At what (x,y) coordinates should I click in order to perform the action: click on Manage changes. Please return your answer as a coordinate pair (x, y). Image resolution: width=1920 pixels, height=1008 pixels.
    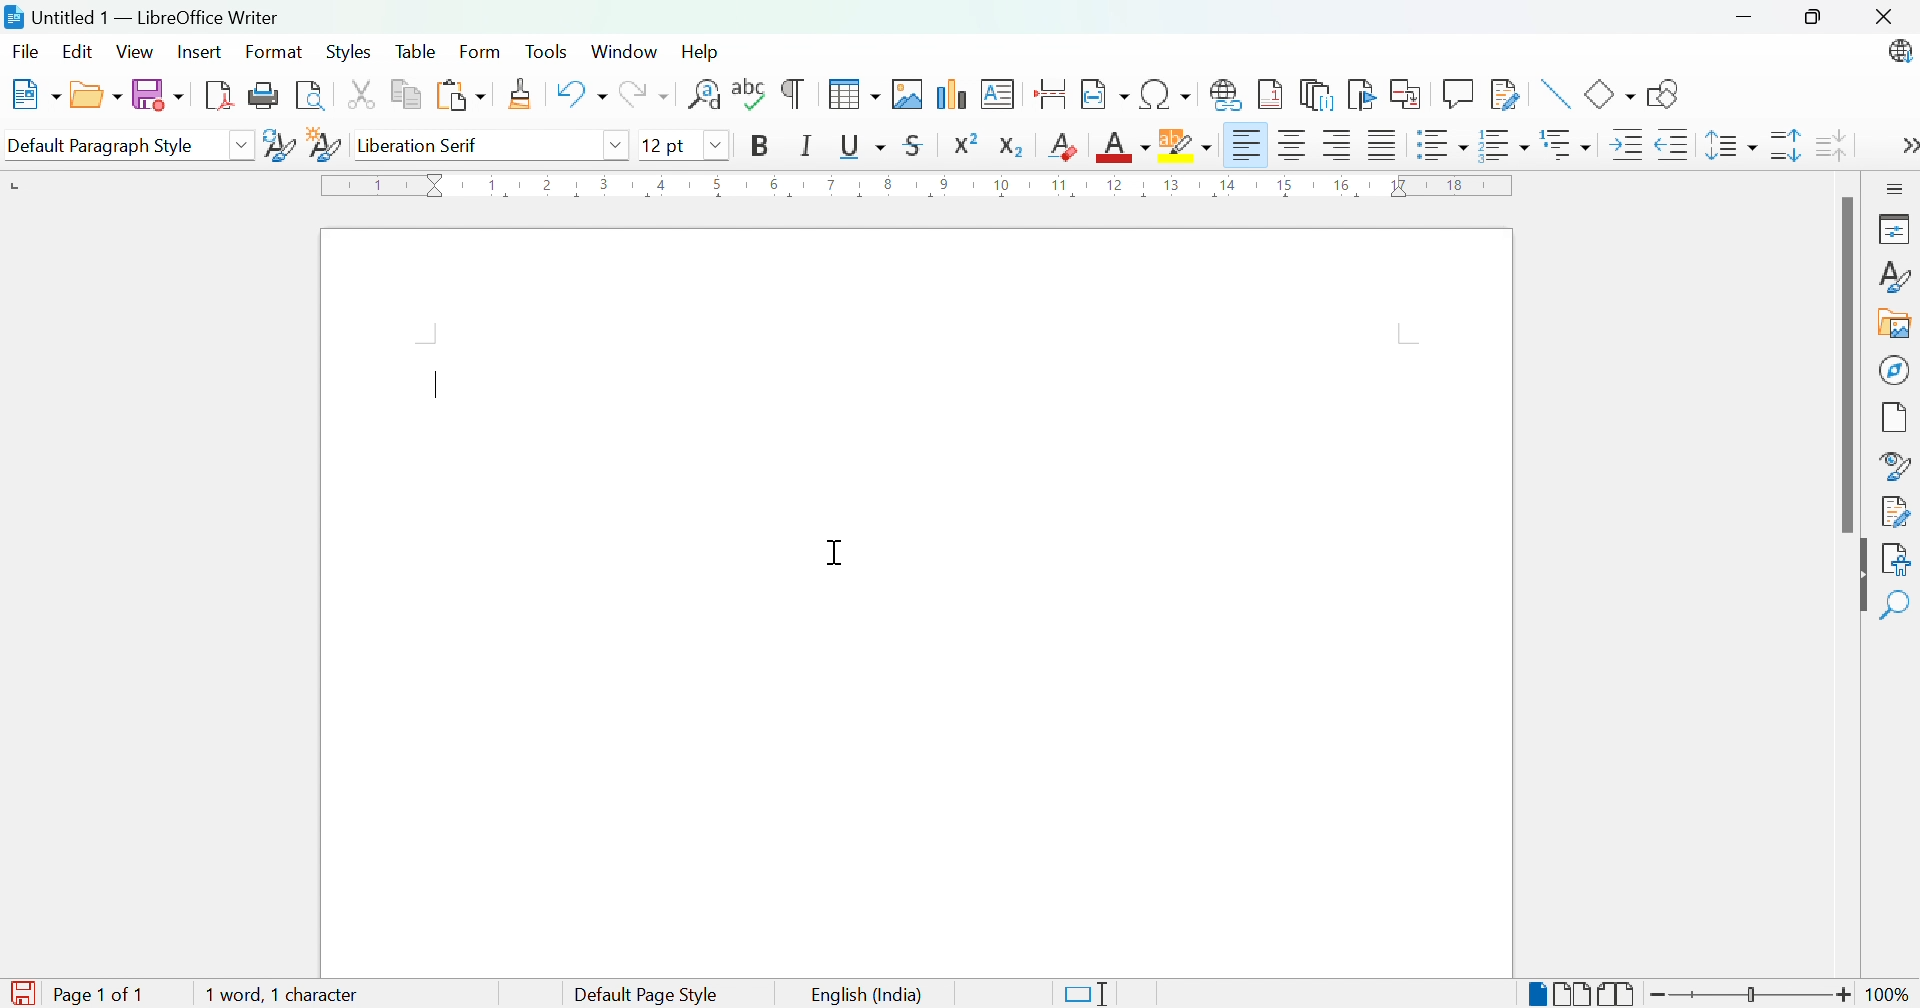
    Looking at the image, I should click on (1897, 513).